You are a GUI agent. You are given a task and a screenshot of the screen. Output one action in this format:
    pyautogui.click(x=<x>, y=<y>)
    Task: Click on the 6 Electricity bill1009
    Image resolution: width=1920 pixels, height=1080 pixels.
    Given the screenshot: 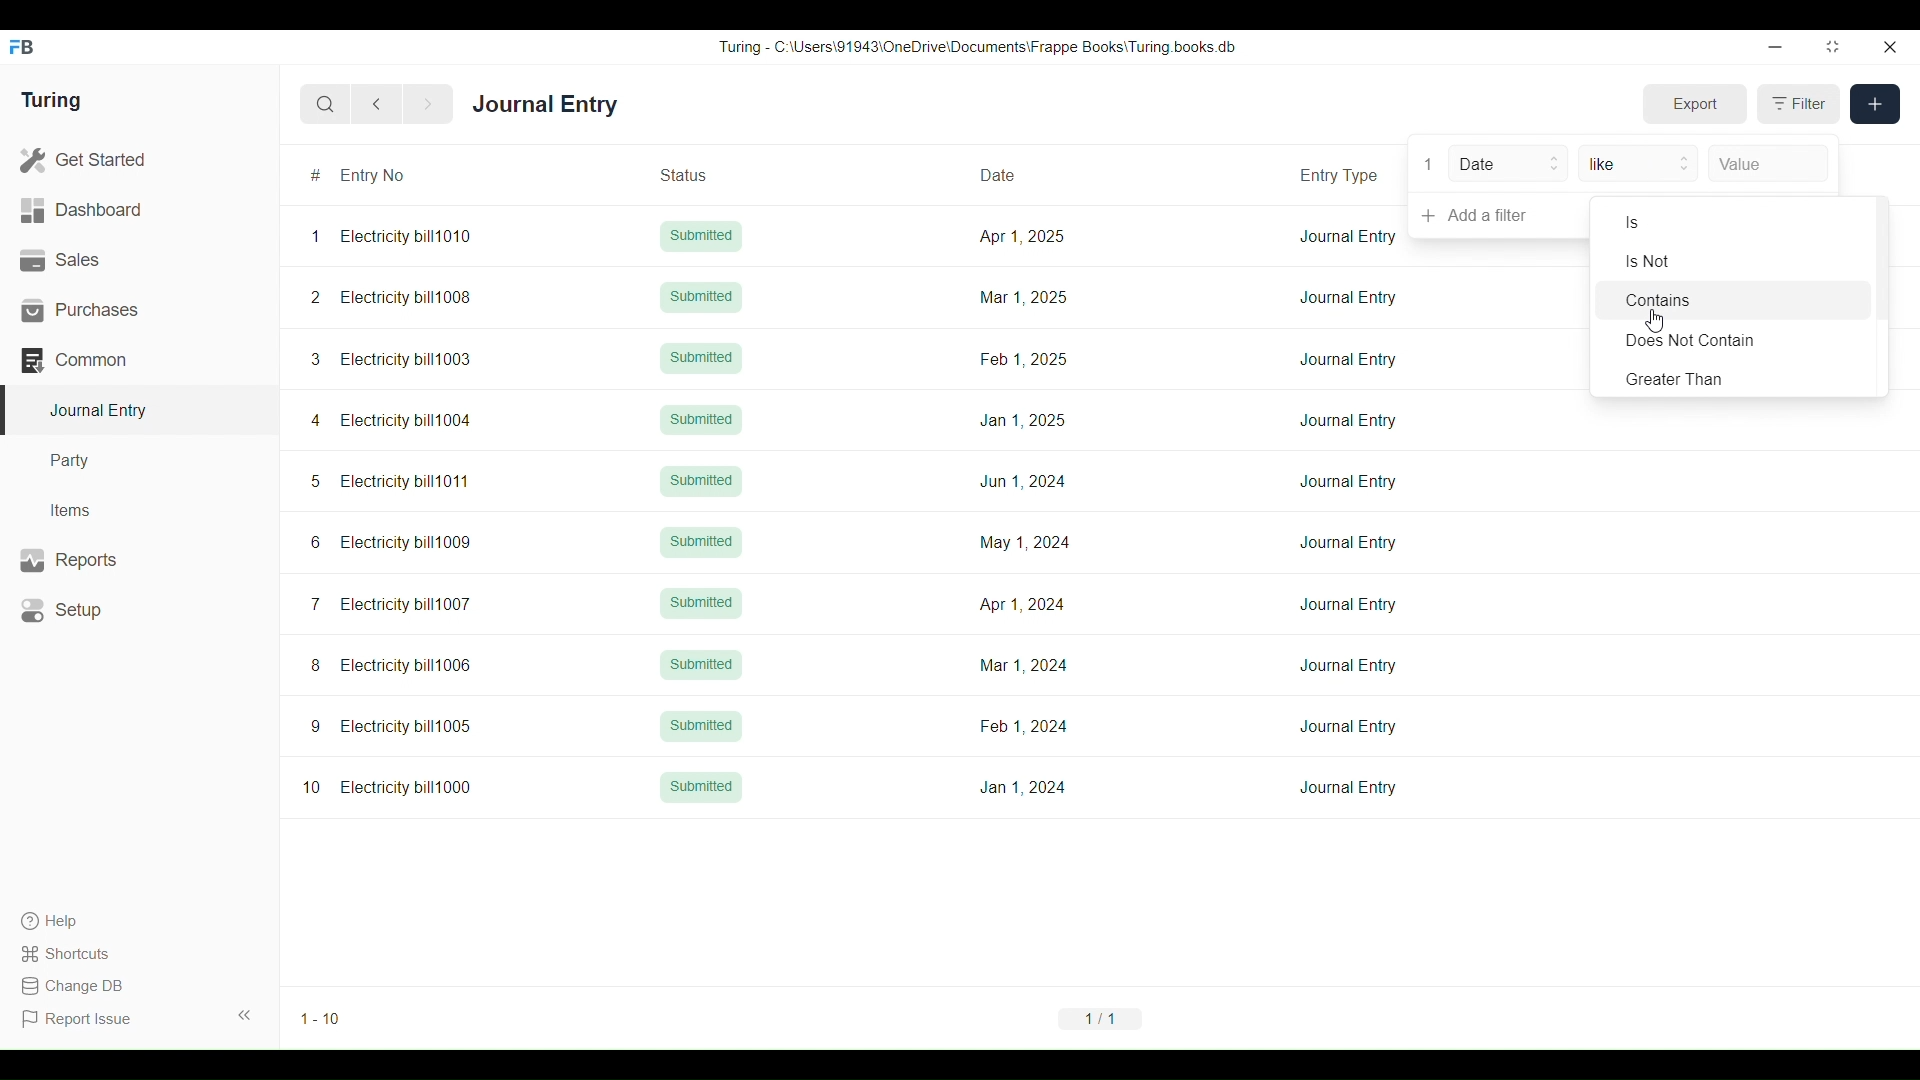 What is the action you would take?
    pyautogui.click(x=391, y=542)
    